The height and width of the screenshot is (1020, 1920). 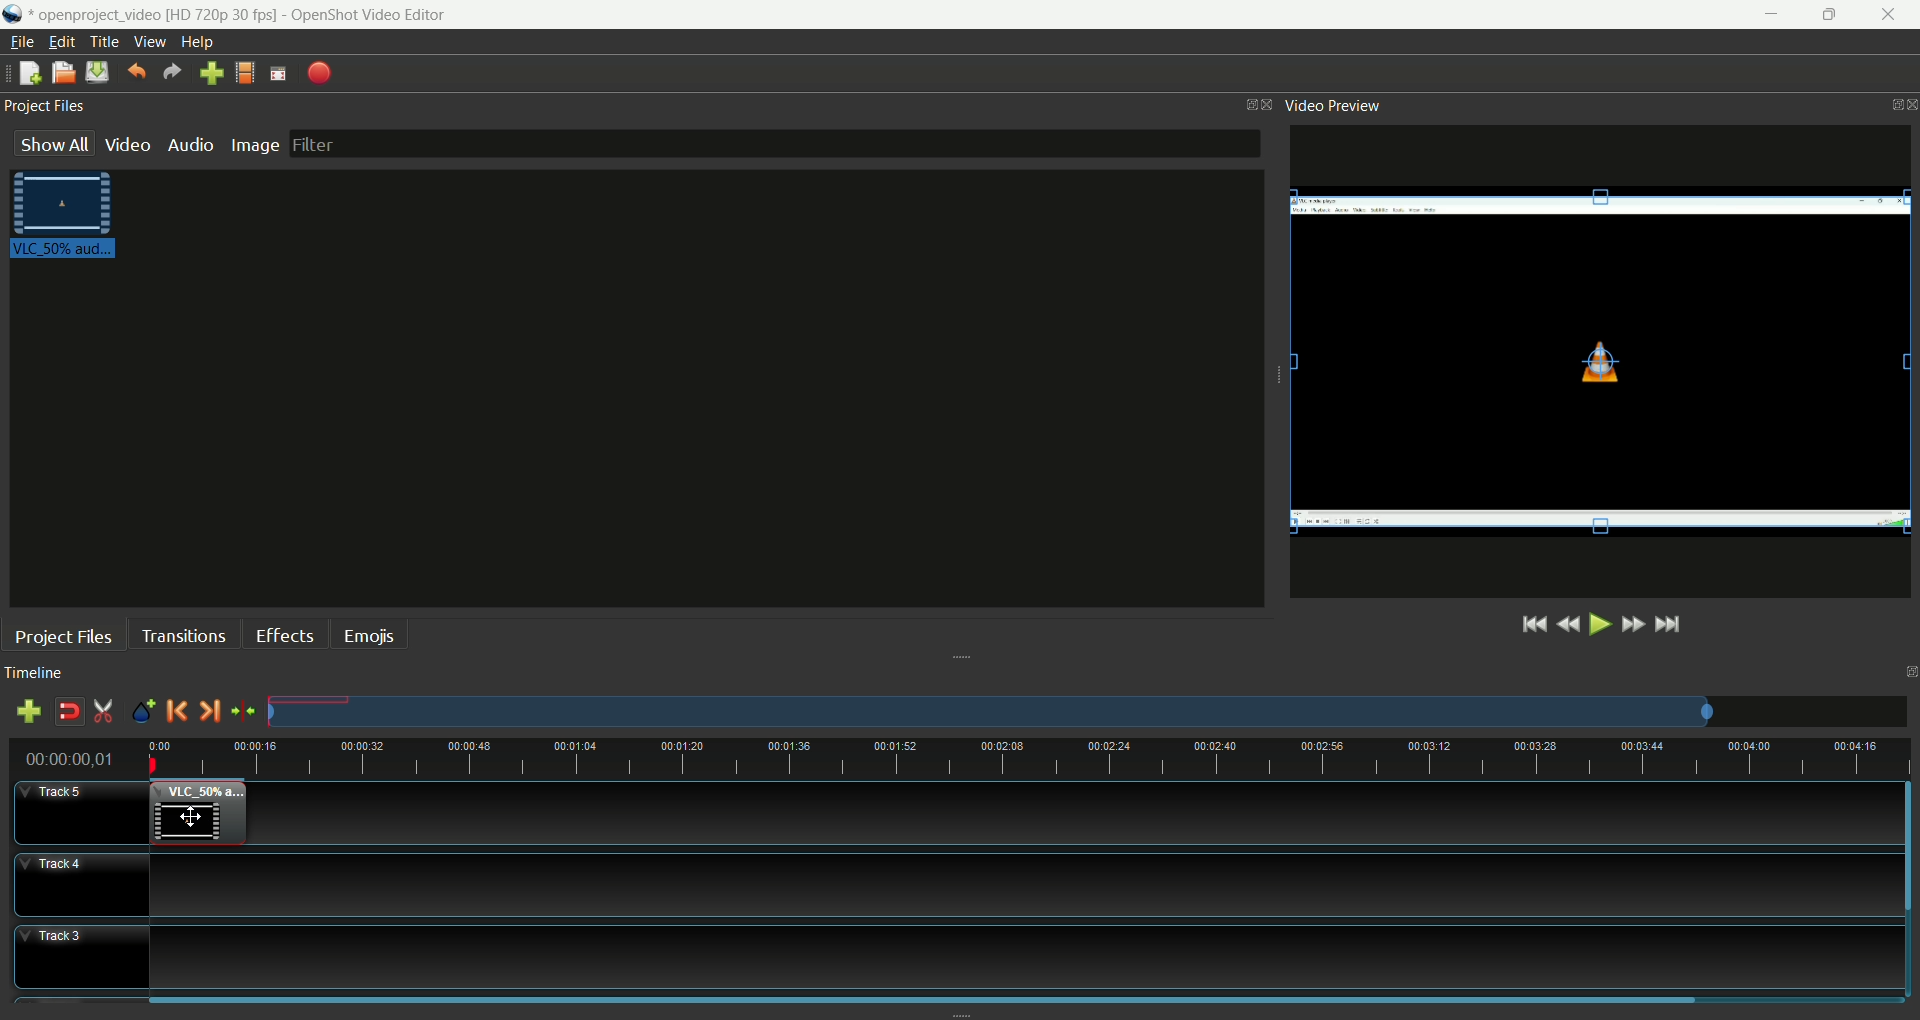 What do you see at coordinates (128, 145) in the screenshot?
I see `video` at bounding box center [128, 145].